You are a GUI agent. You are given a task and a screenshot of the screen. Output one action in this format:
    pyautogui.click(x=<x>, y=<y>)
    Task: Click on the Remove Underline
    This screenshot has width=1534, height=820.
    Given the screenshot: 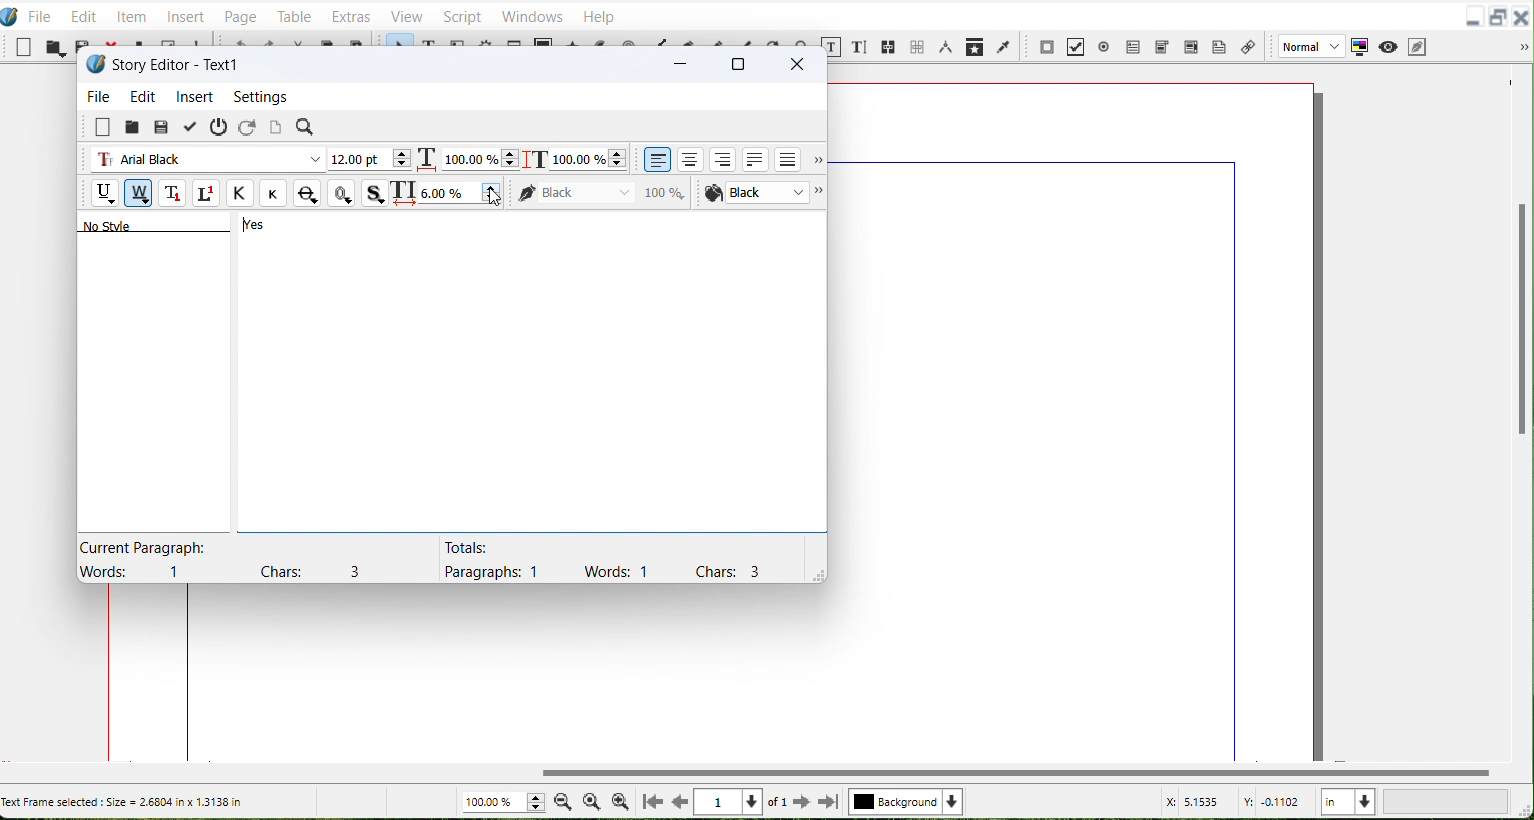 What is the action you would take?
    pyautogui.click(x=138, y=193)
    